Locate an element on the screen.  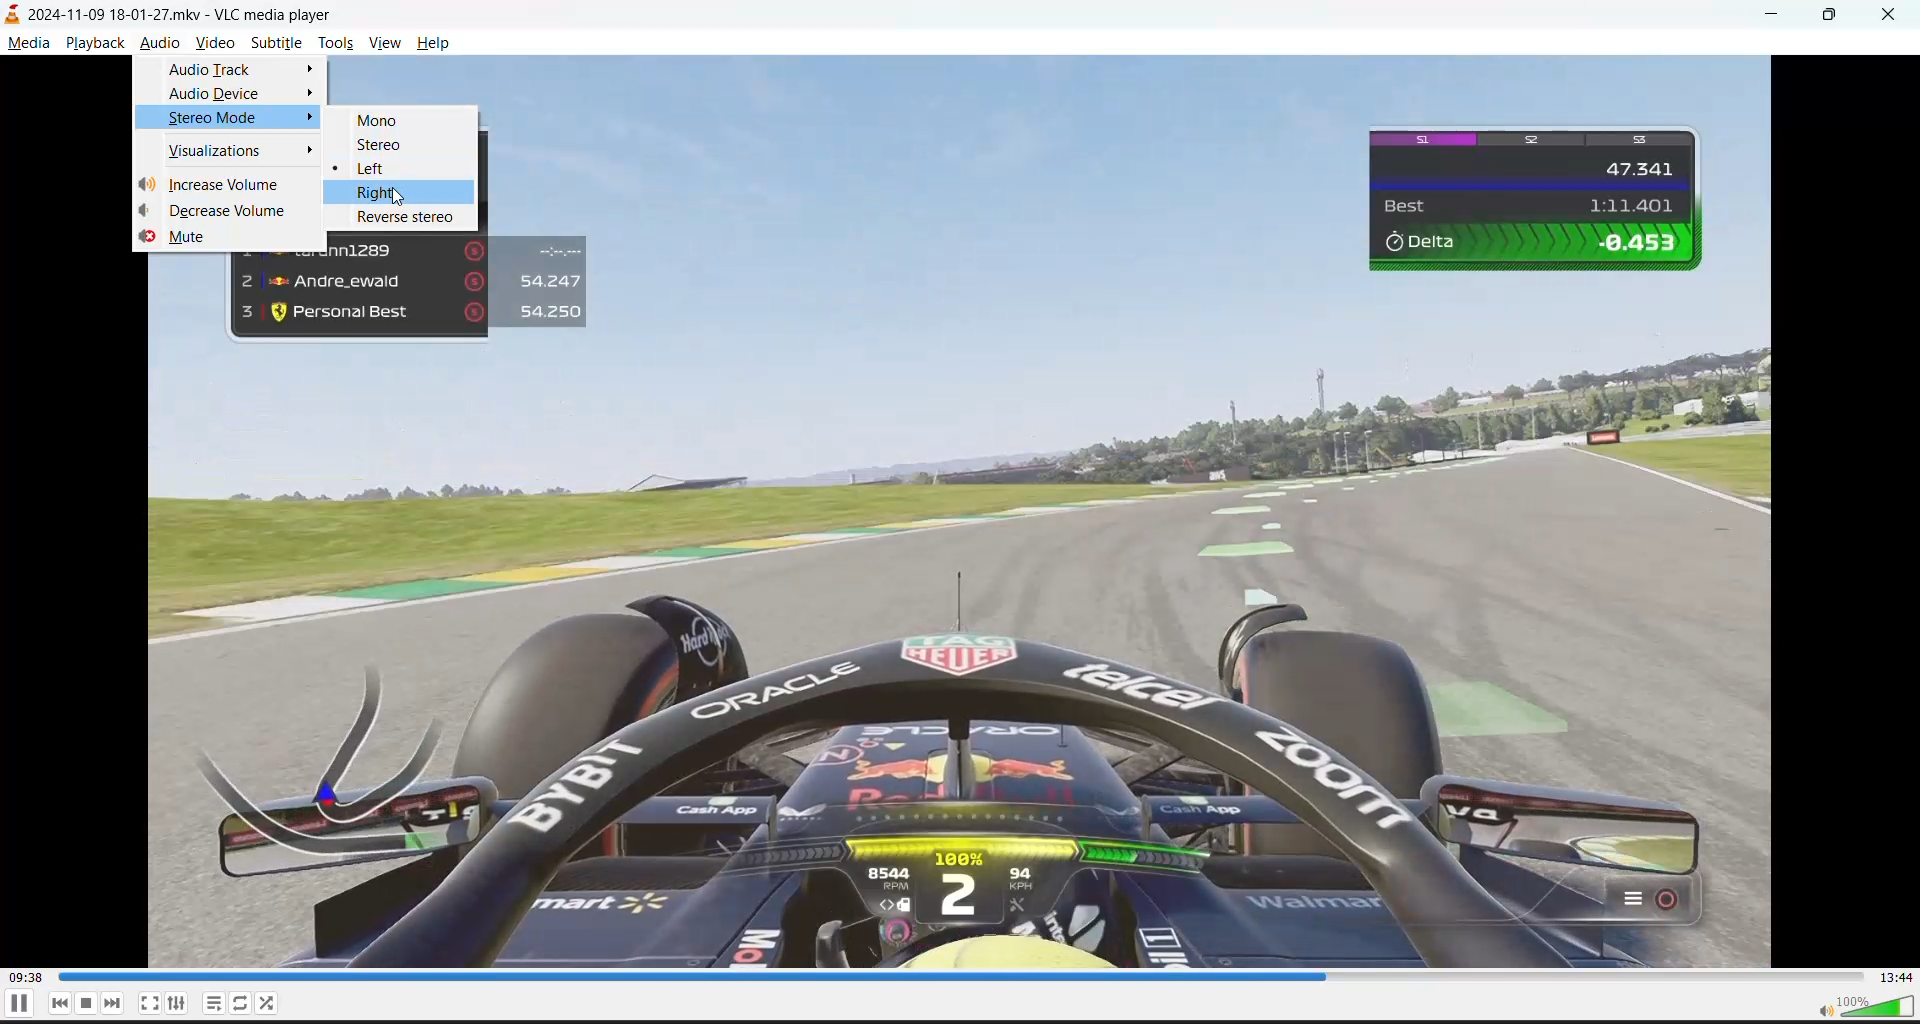
tools is located at coordinates (335, 46).